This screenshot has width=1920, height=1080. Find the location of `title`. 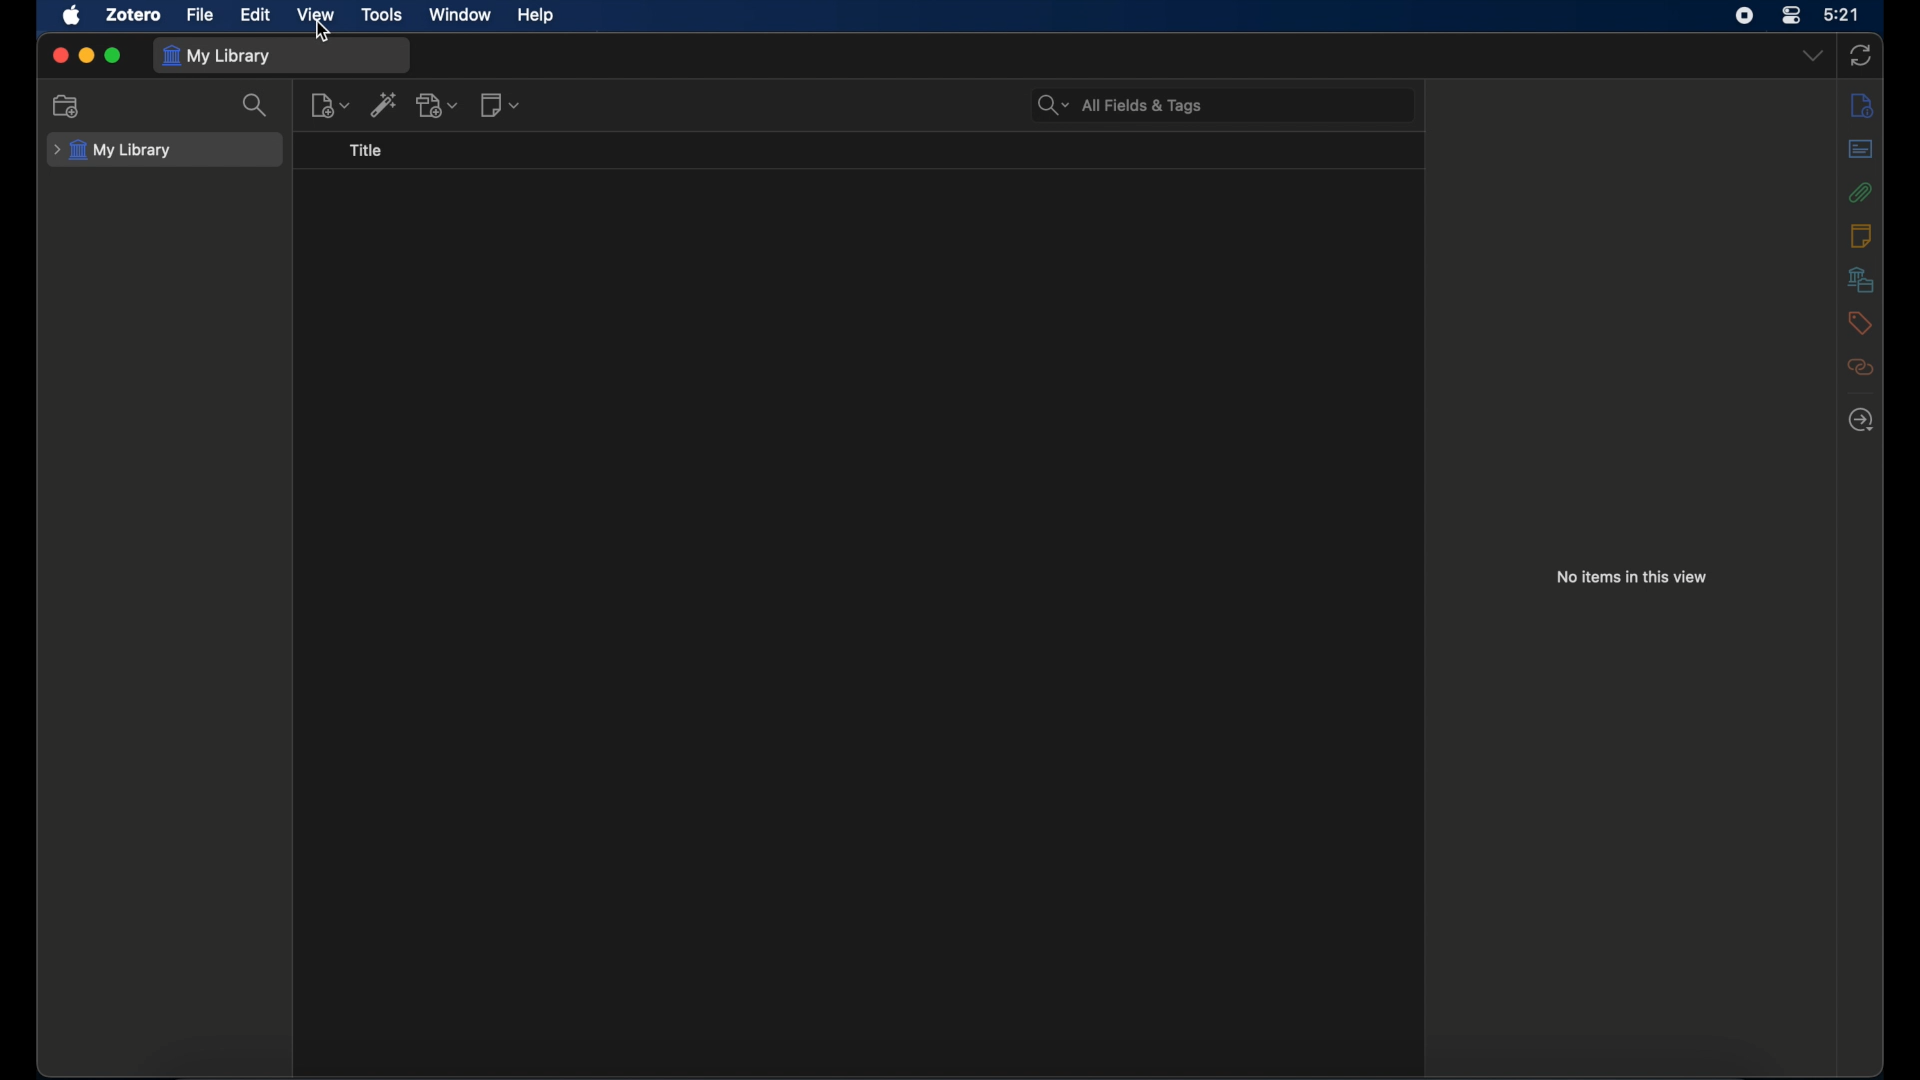

title is located at coordinates (367, 150).